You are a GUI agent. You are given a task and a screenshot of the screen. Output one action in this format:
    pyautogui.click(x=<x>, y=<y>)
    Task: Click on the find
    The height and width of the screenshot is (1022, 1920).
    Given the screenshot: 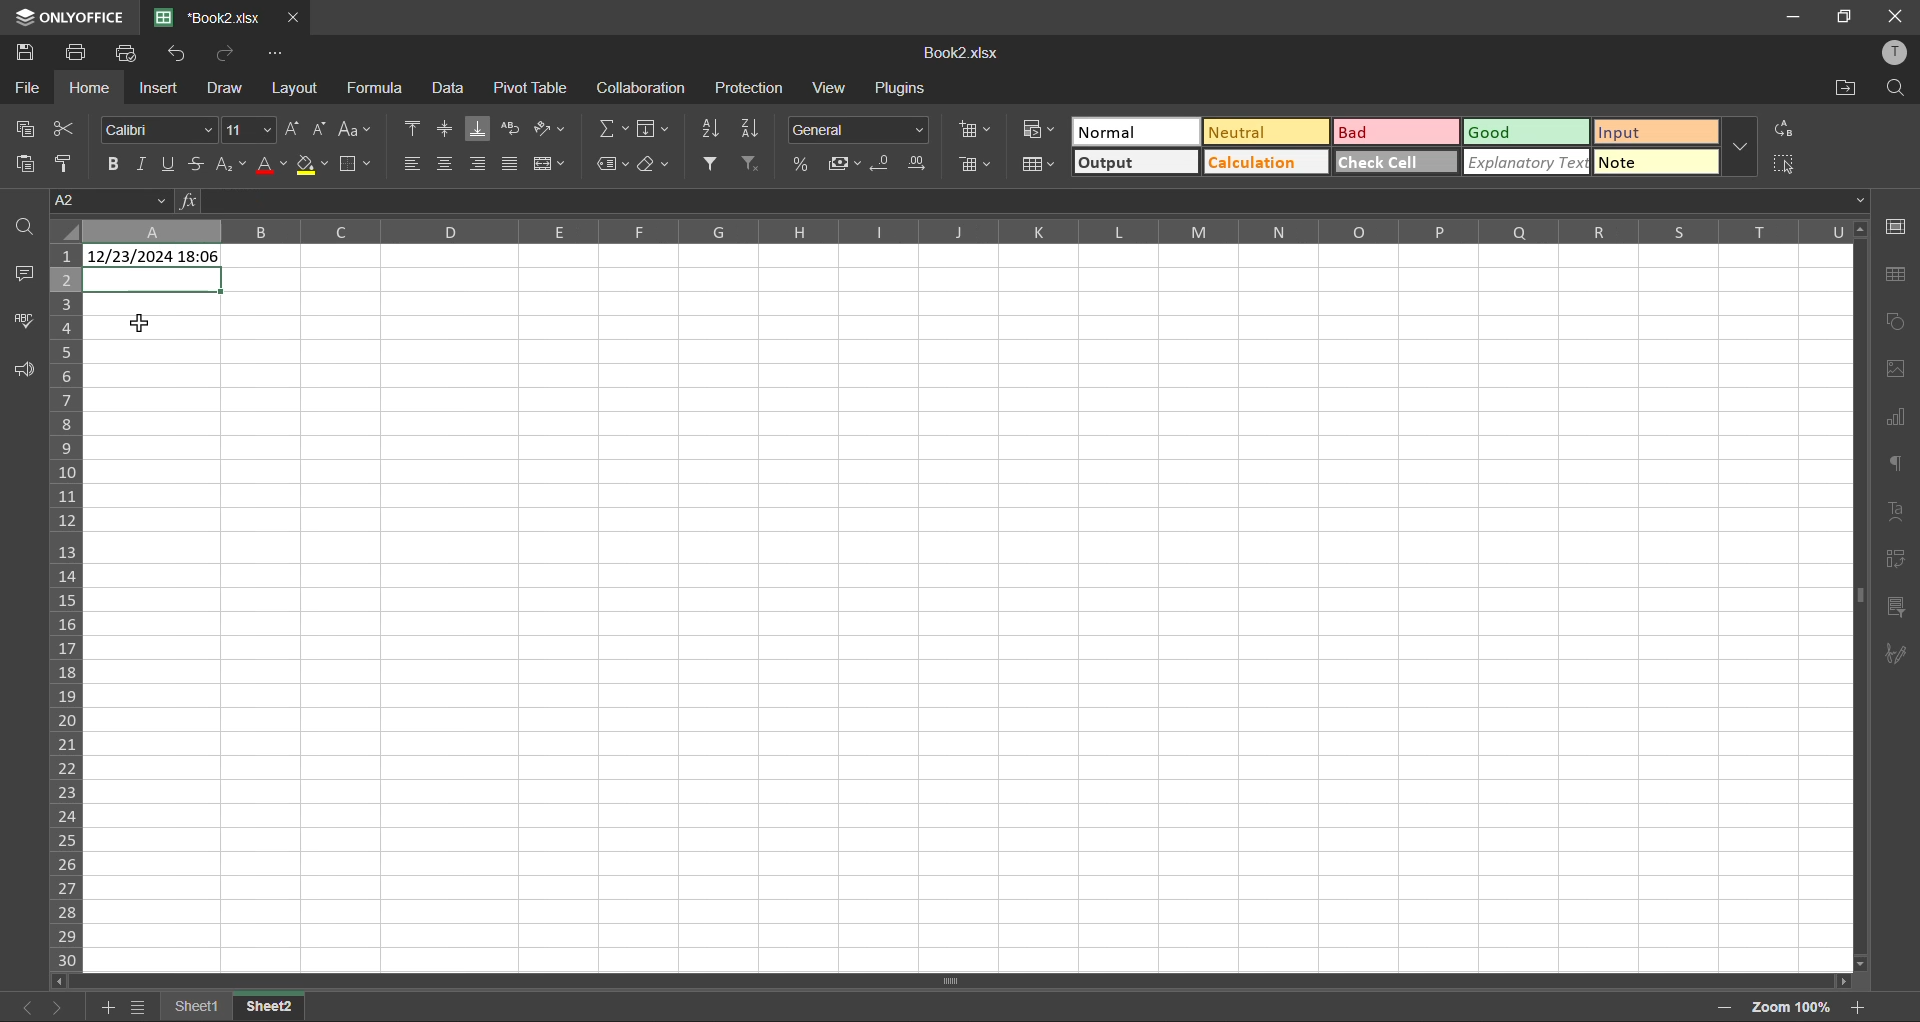 What is the action you would take?
    pyautogui.click(x=1894, y=90)
    